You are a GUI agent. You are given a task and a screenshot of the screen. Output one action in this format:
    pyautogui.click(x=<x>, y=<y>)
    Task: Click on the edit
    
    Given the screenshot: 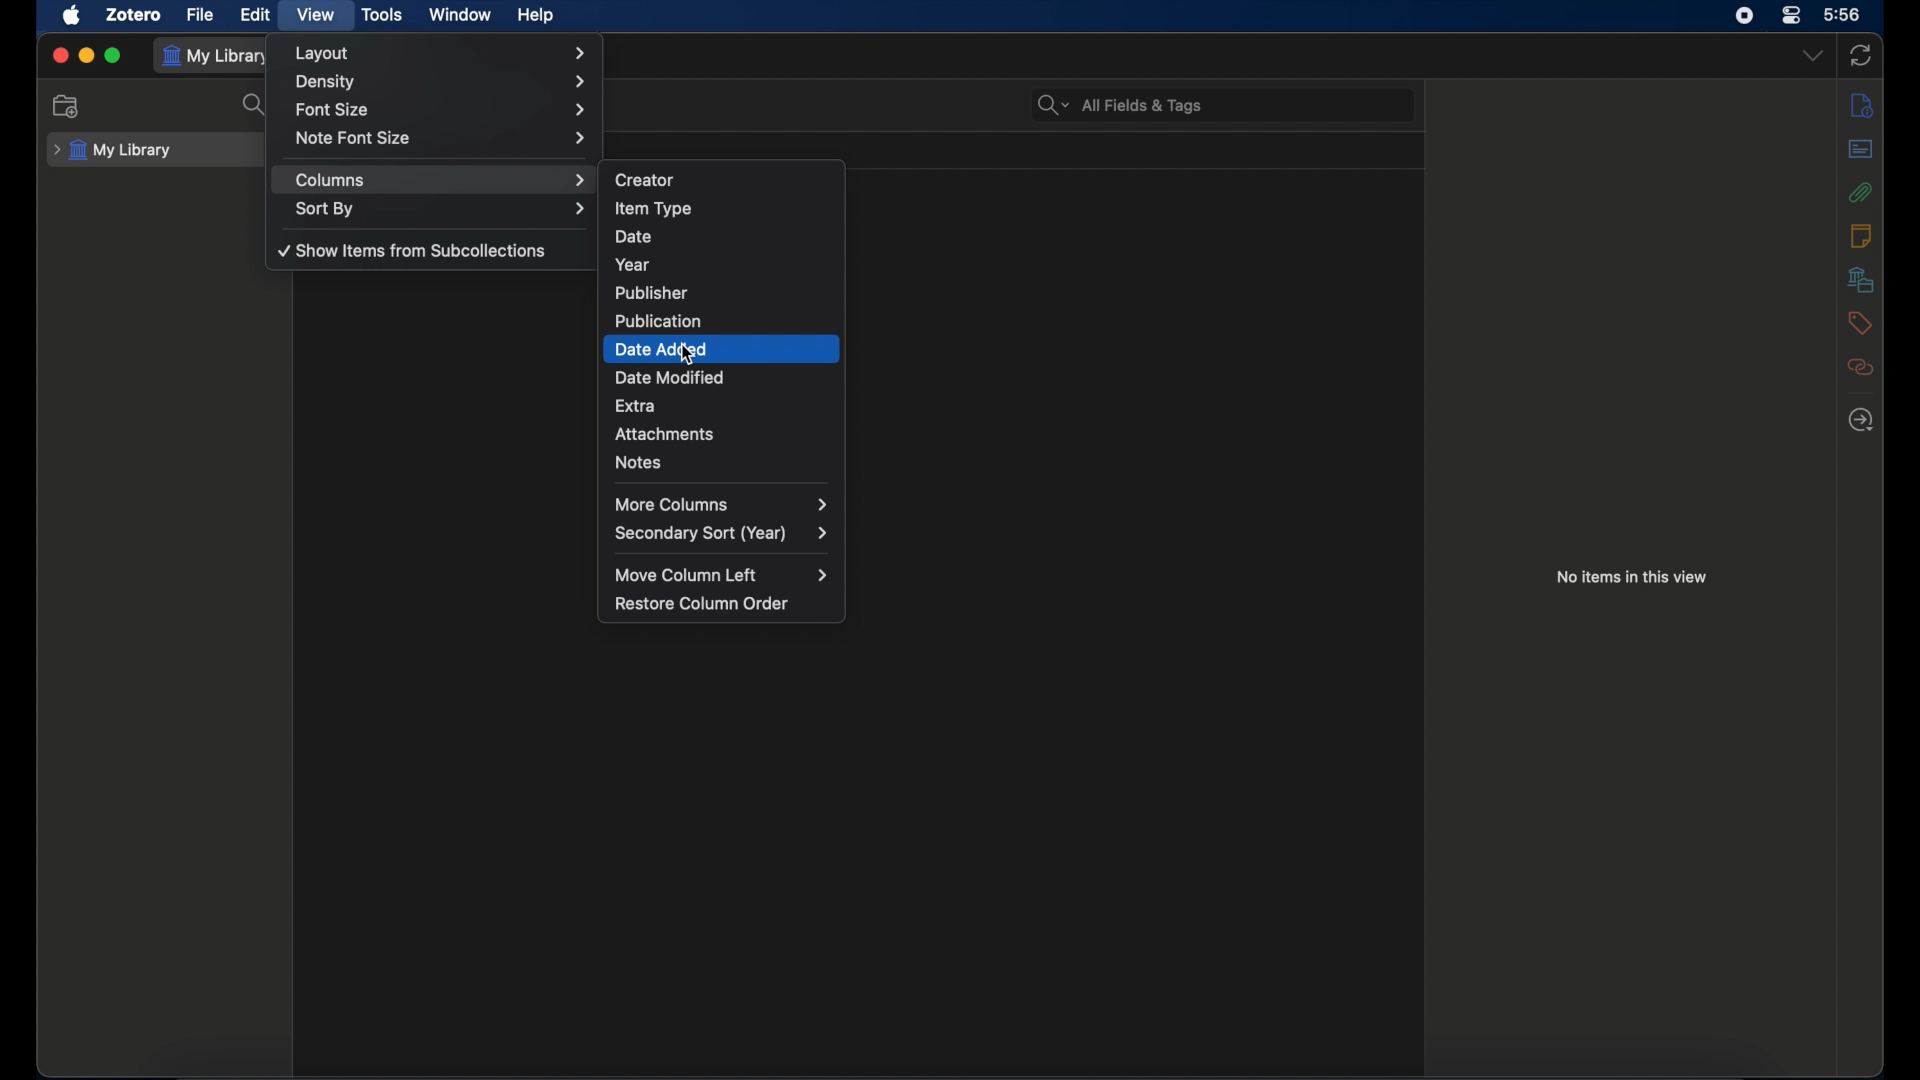 What is the action you would take?
    pyautogui.click(x=258, y=14)
    